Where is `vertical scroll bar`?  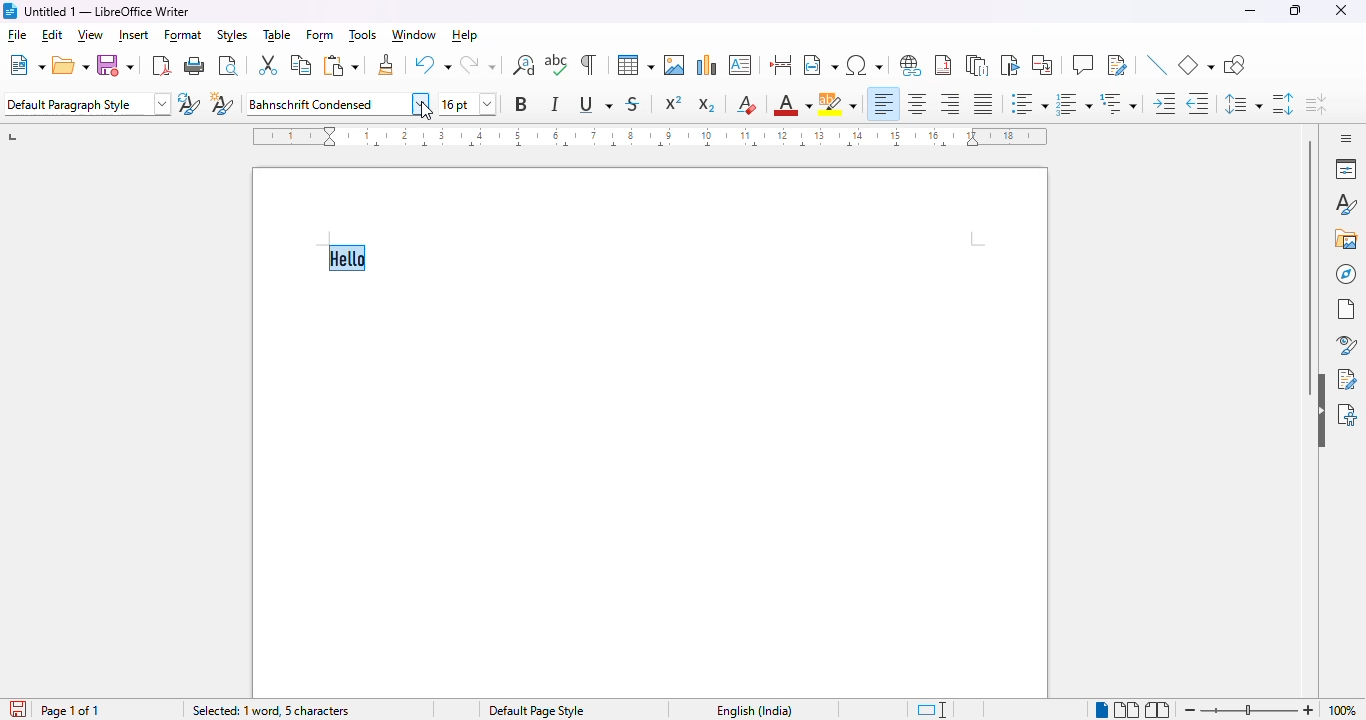
vertical scroll bar is located at coordinates (1310, 270).